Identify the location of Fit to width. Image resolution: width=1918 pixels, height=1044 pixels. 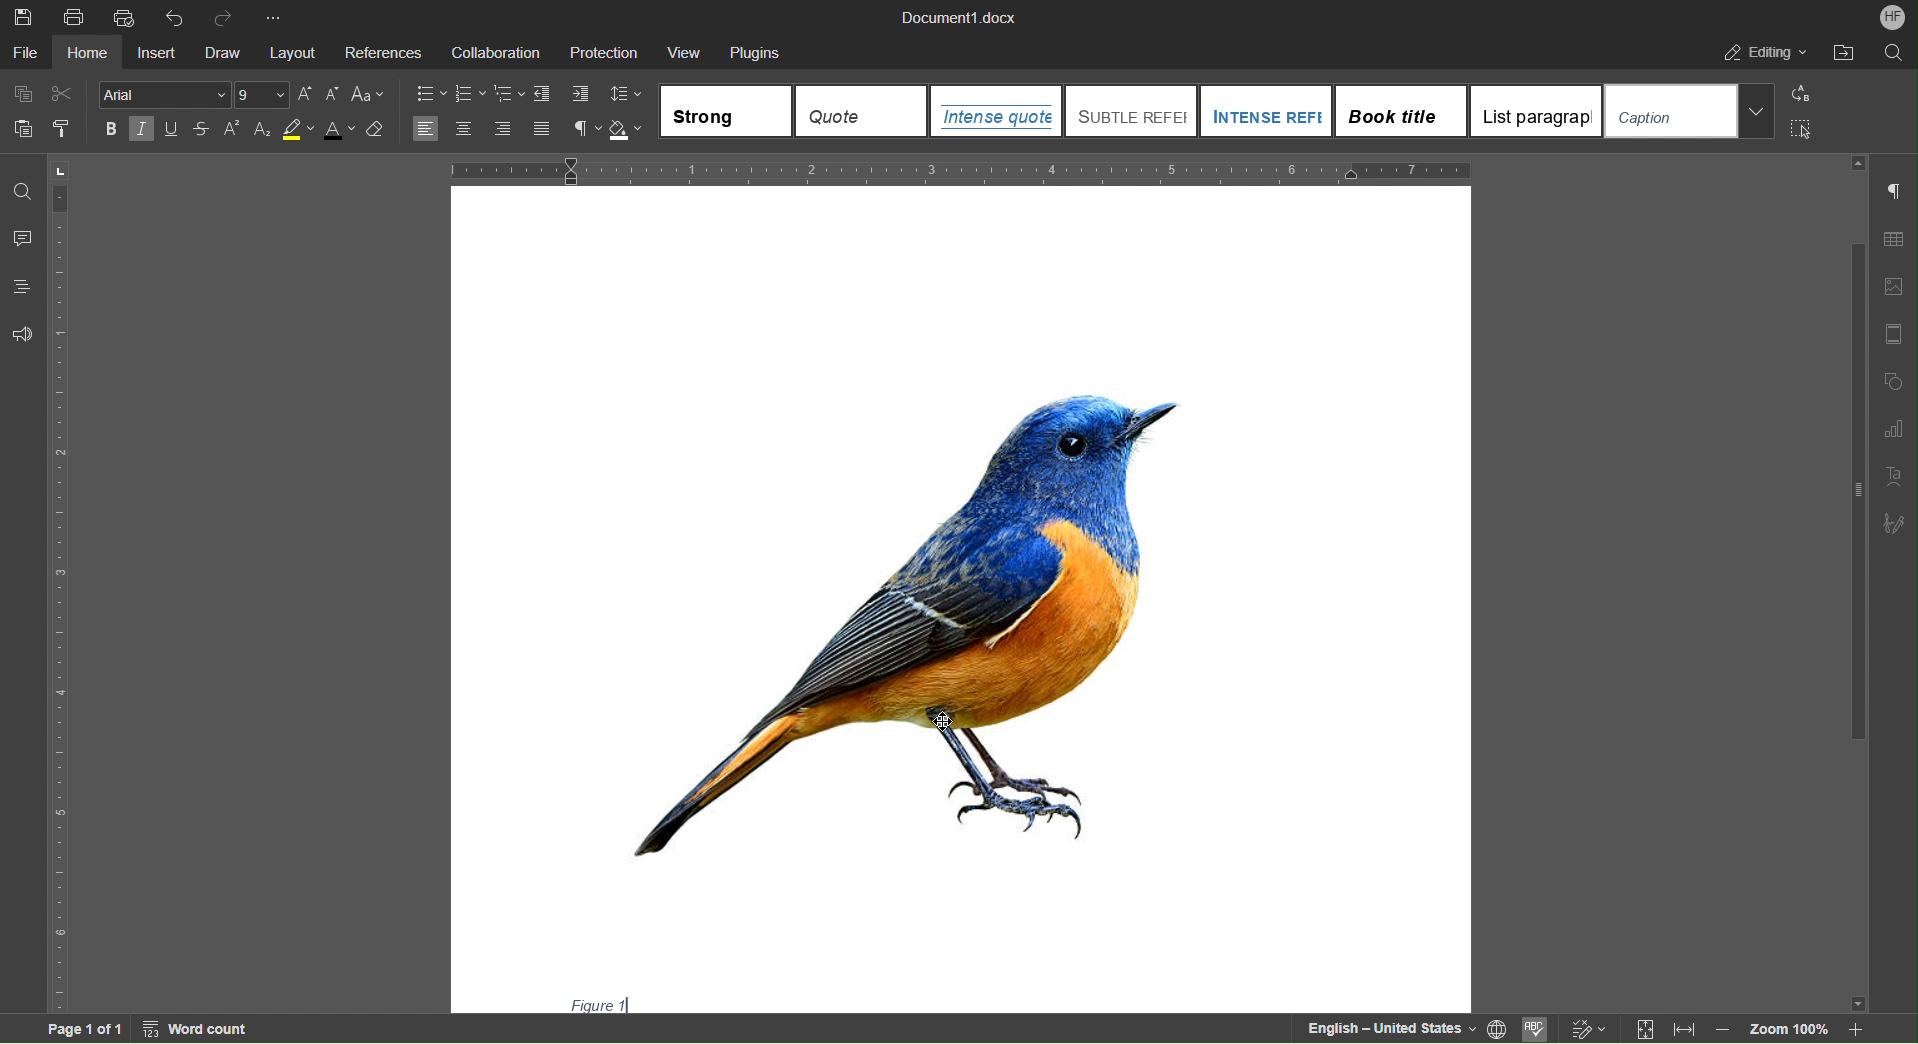
(1682, 1028).